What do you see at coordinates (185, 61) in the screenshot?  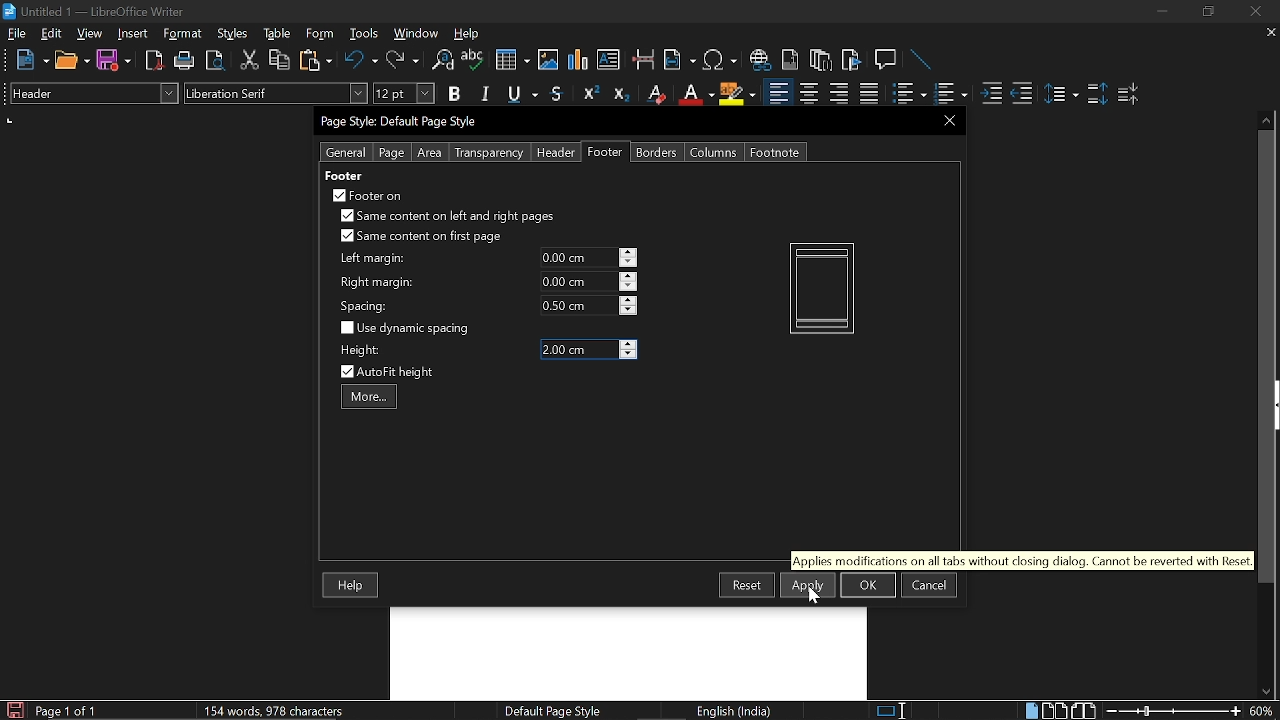 I see `Print` at bounding box center [185, 61].